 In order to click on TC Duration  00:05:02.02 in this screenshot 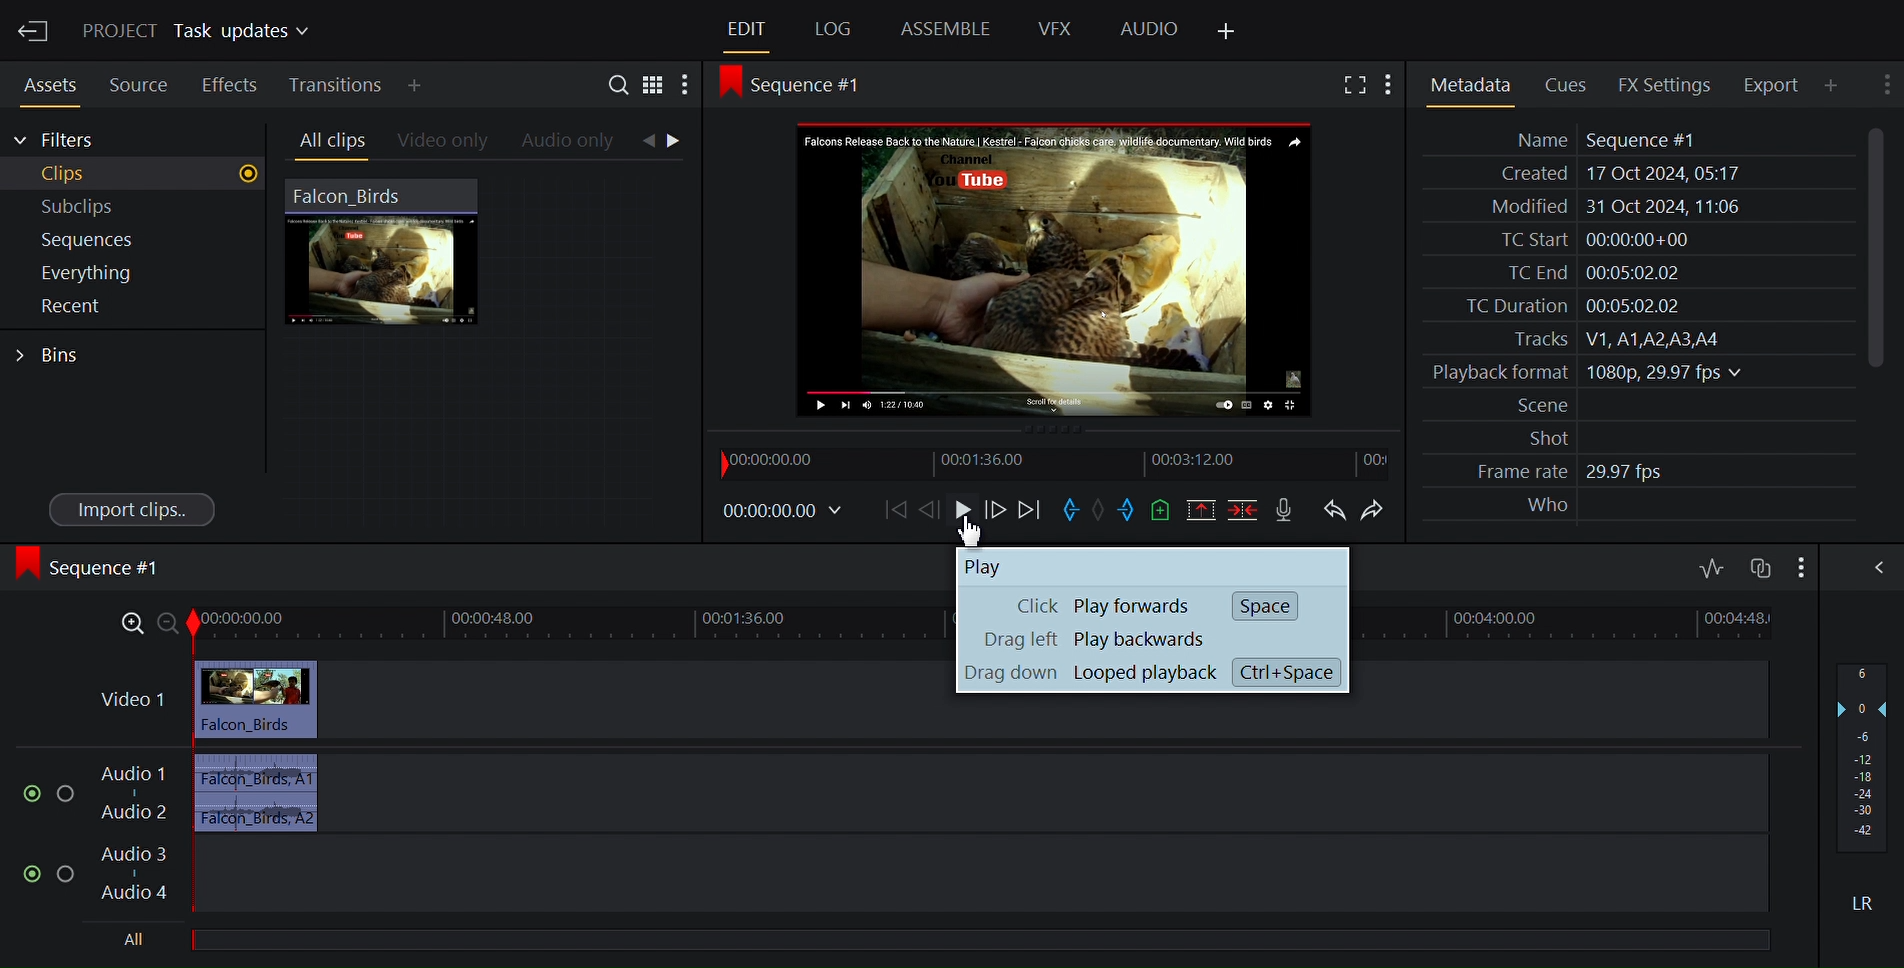, I will do `click(1559, 306)`.